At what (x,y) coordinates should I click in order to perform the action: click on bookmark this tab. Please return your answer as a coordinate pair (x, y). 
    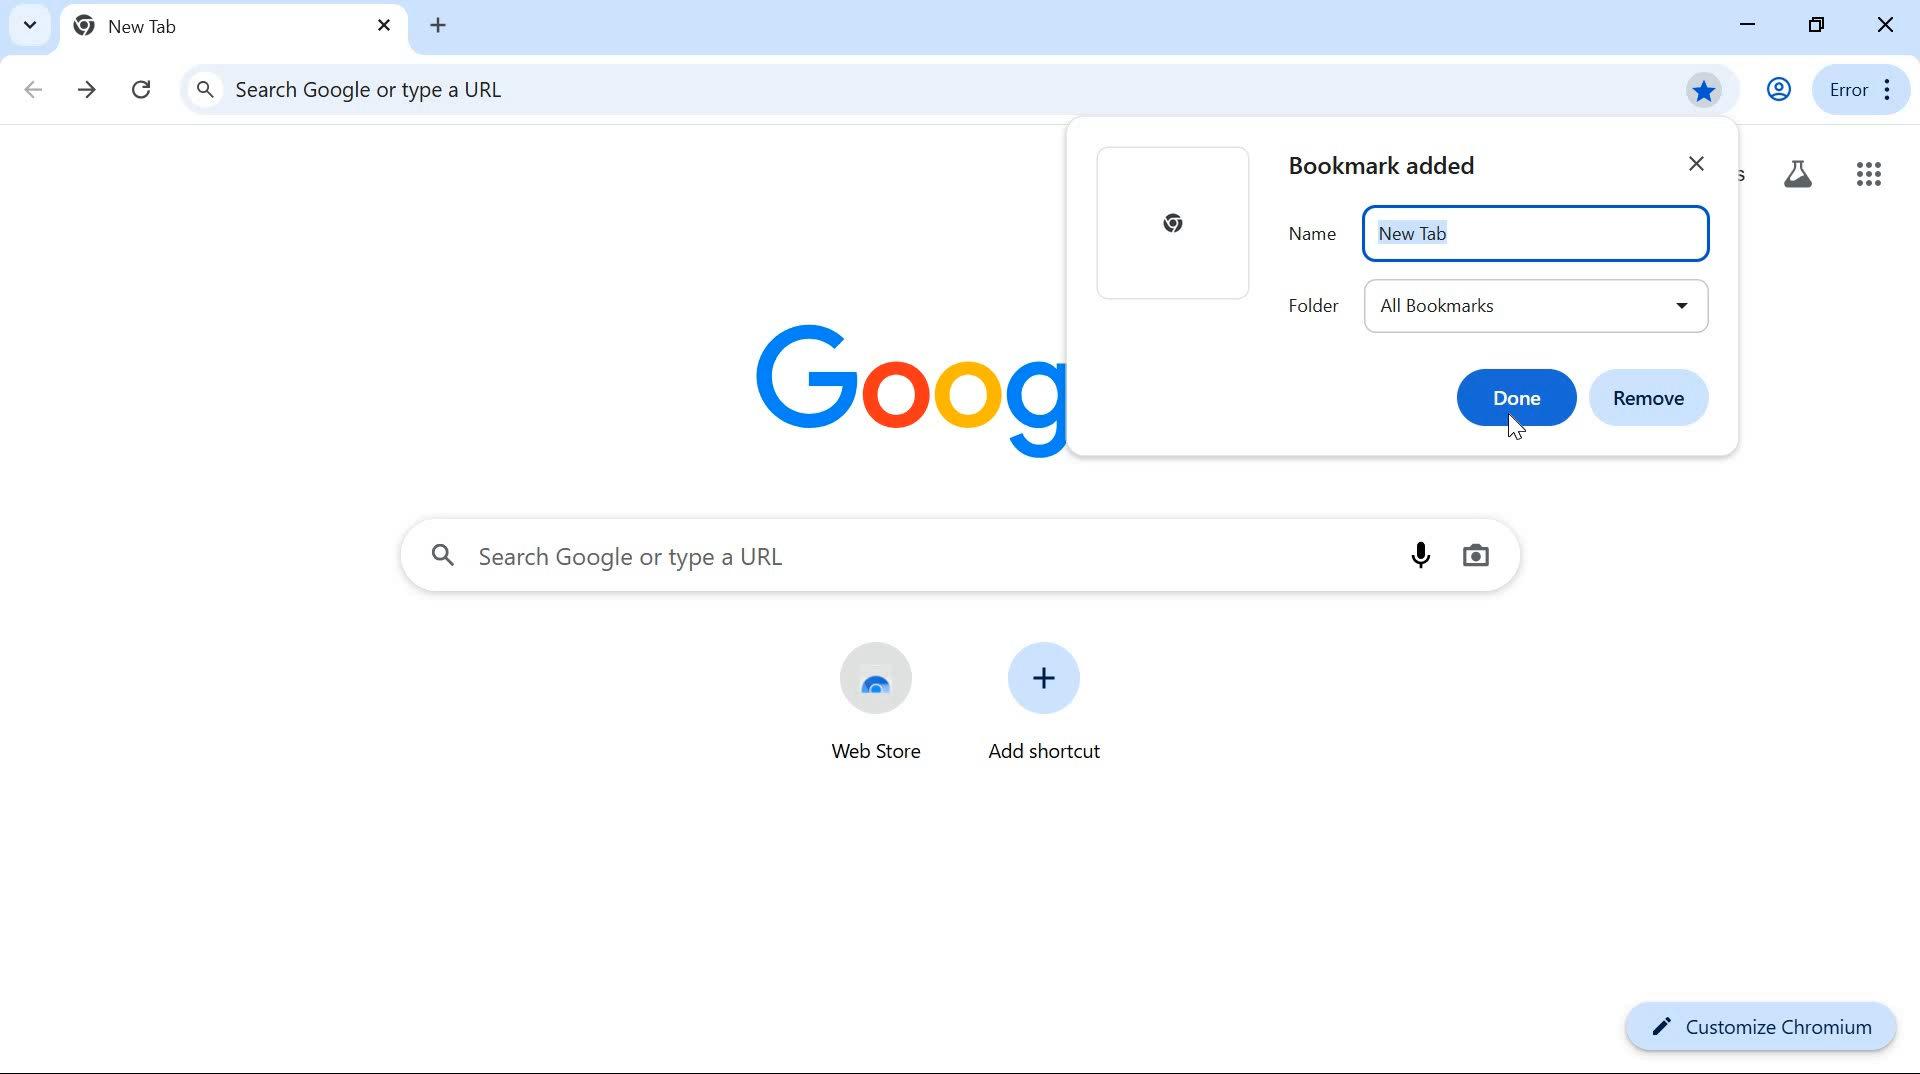
    Looking at the image, I should click on (1704, 88).